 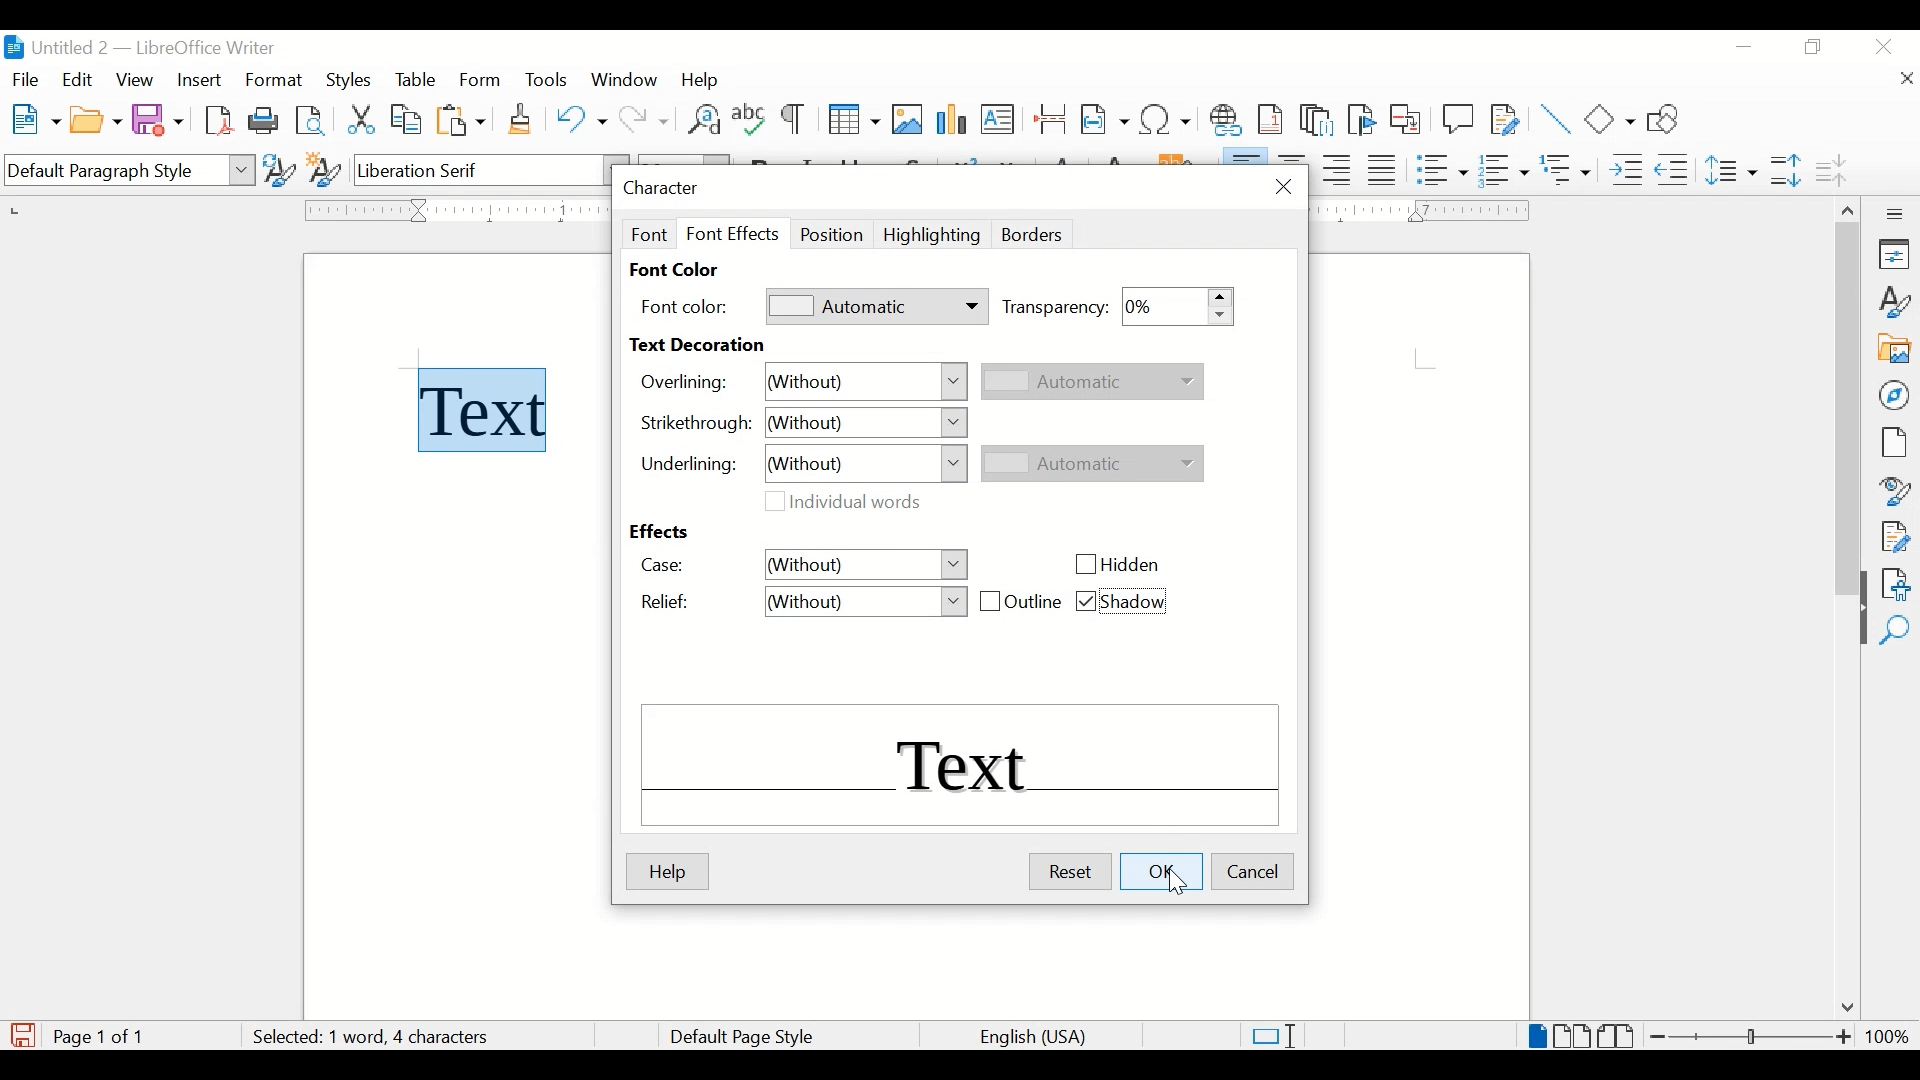 What do you see at coordinates (1893, 442) in the screenshot?
I see `page` at bounding box center [1893, 442].